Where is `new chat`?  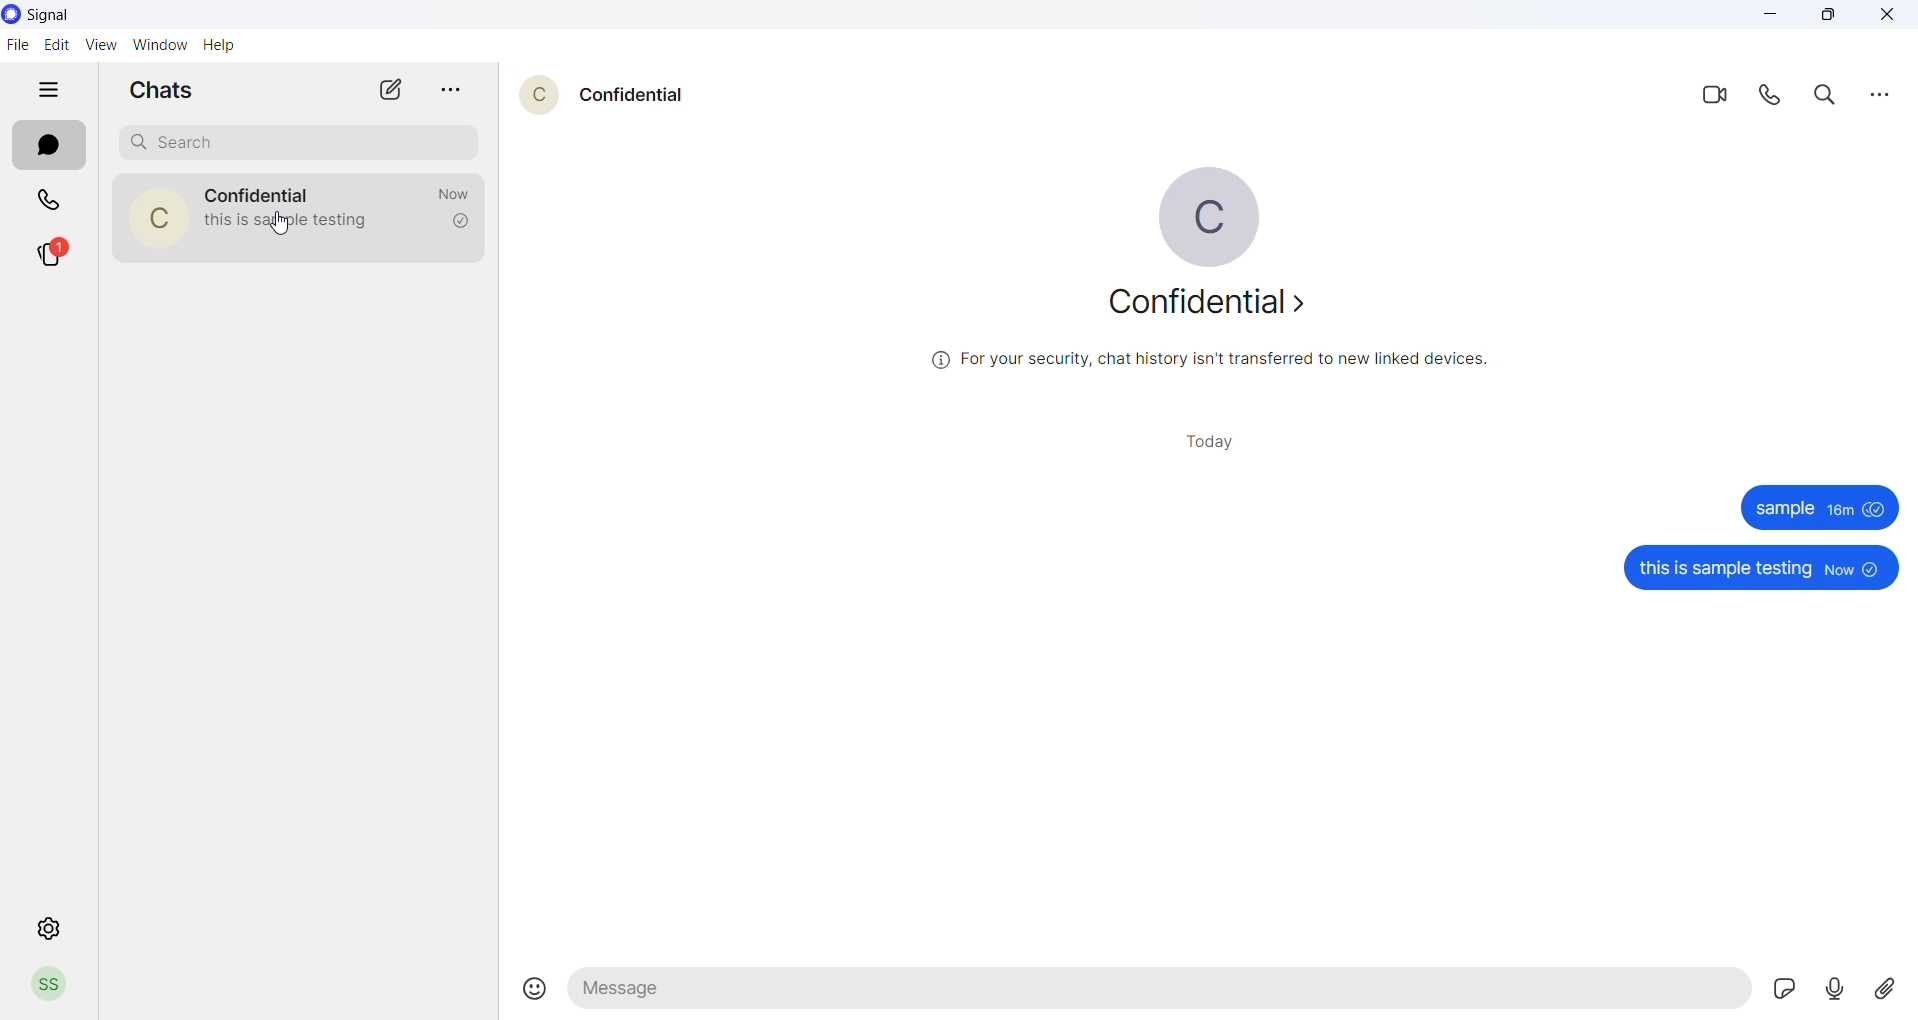
new chat is located at coordinates (377, 90).